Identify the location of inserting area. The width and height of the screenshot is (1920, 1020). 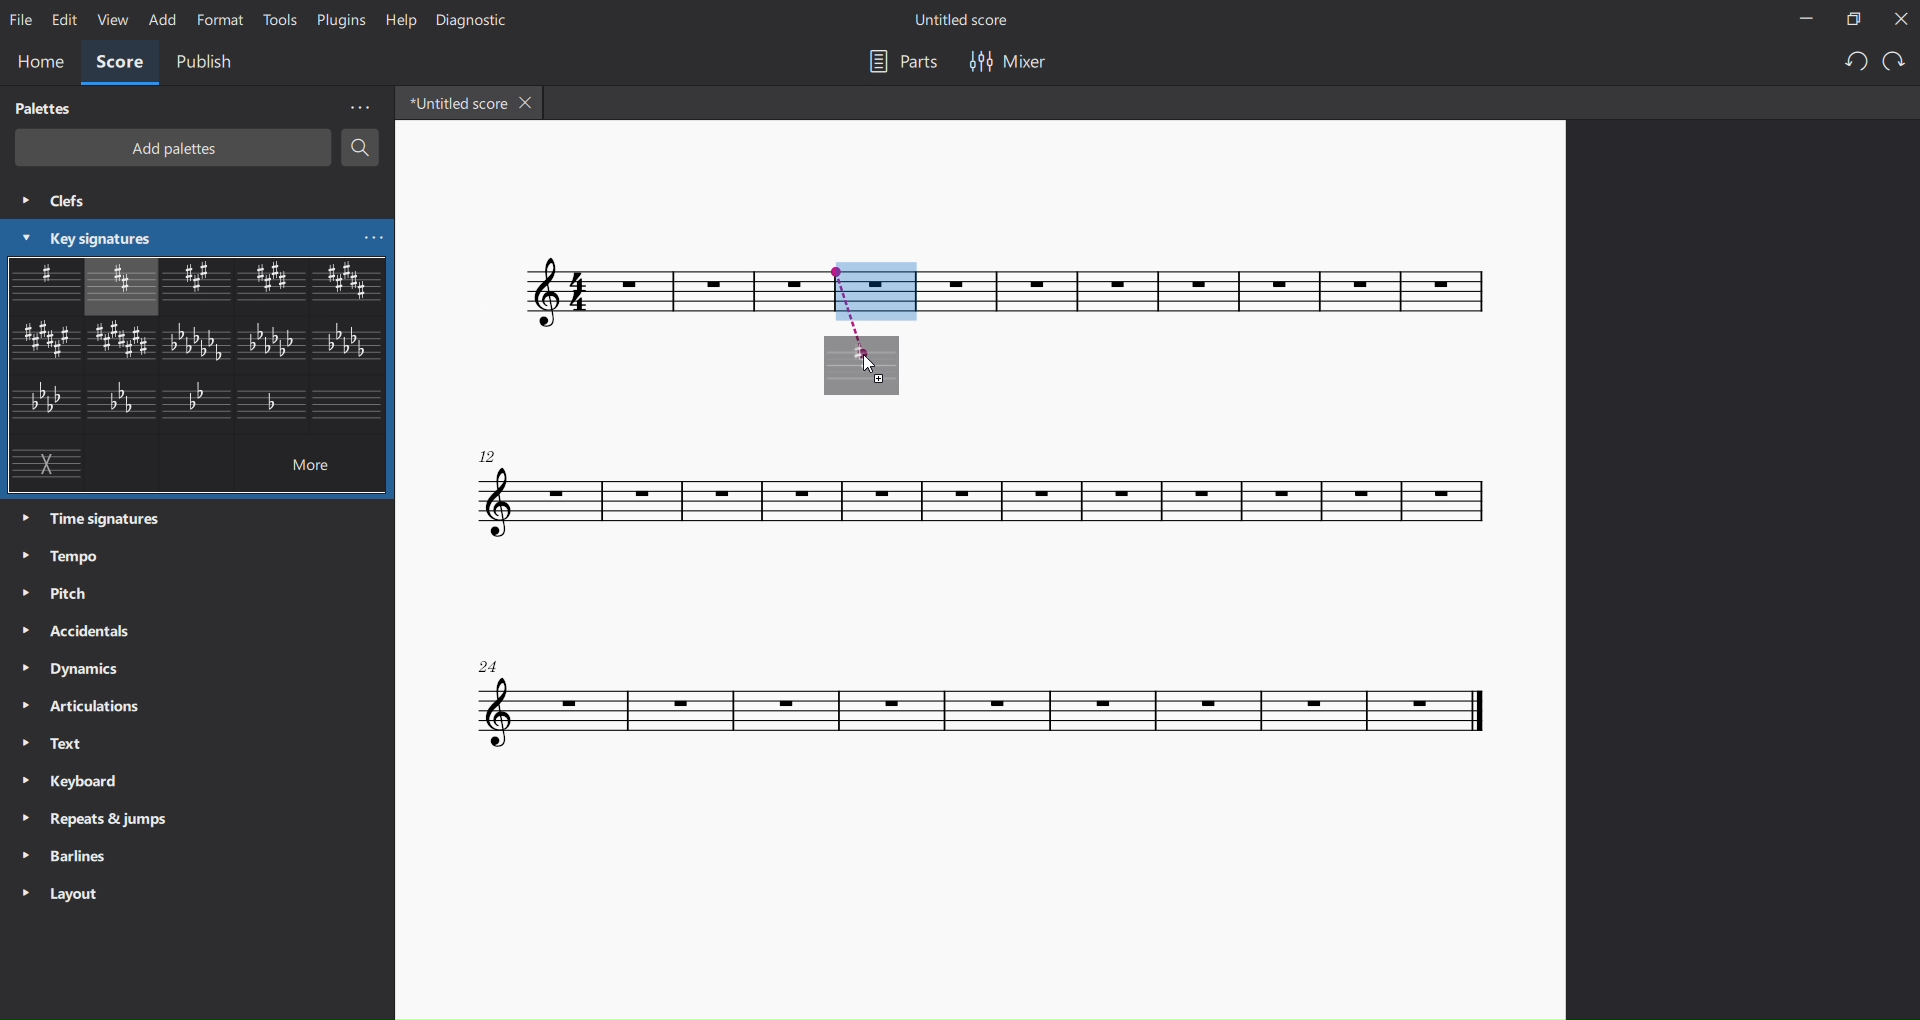
(876, 328).